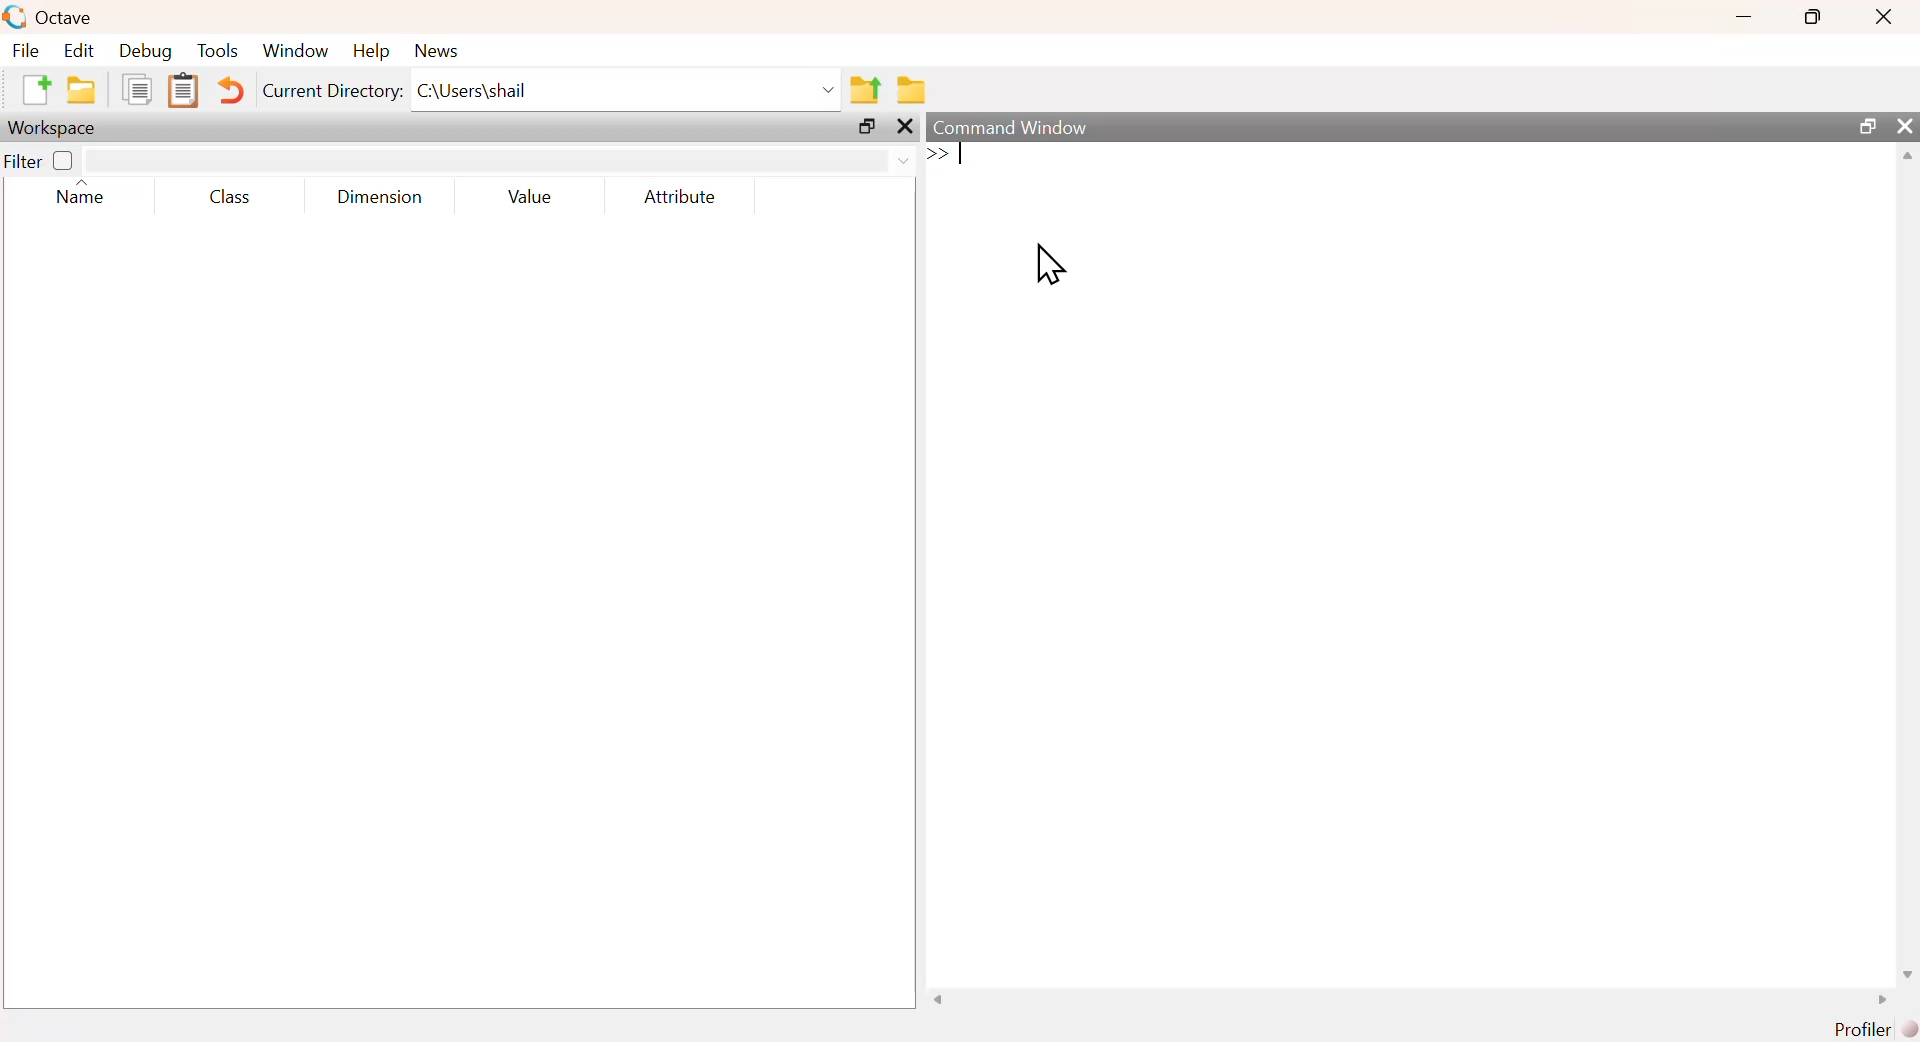  What do you see at coordinates (79, 50) in the screenshot?
I see `Edit` at bounding box center [79, 50].